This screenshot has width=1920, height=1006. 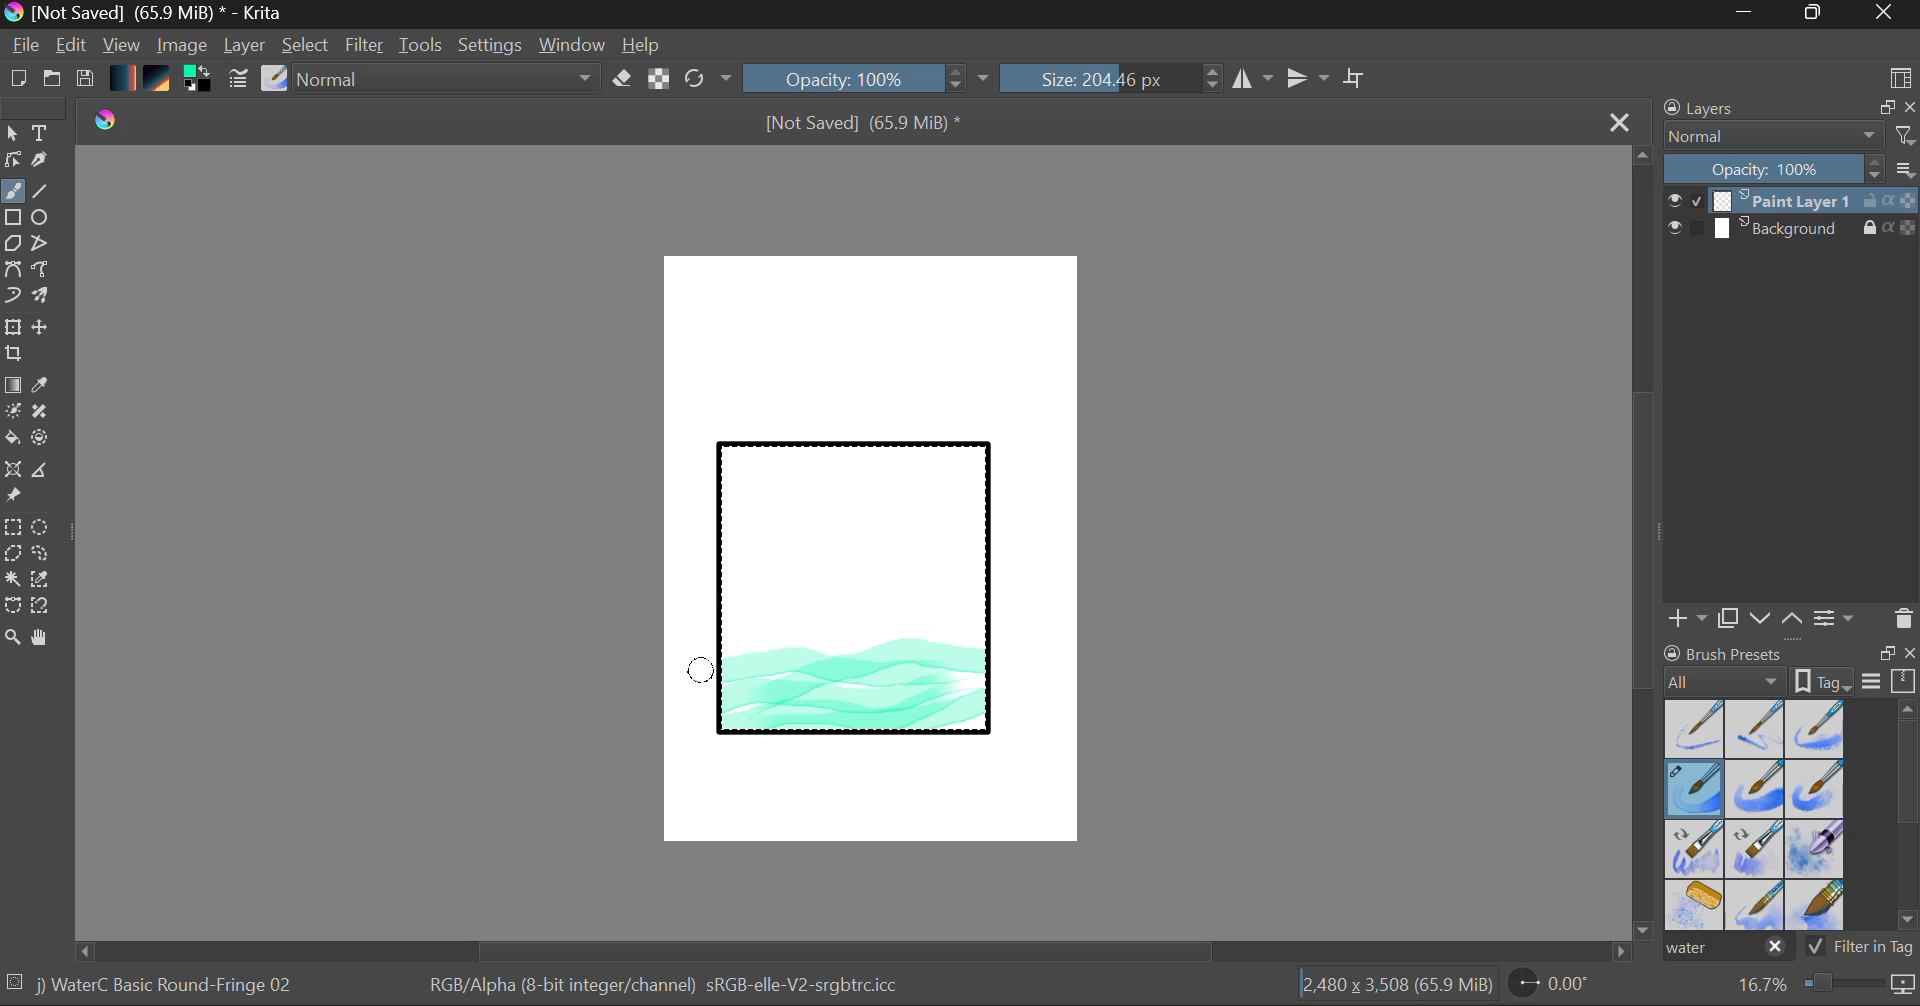 I want to click on Polygon, so click(x=12, y=244).